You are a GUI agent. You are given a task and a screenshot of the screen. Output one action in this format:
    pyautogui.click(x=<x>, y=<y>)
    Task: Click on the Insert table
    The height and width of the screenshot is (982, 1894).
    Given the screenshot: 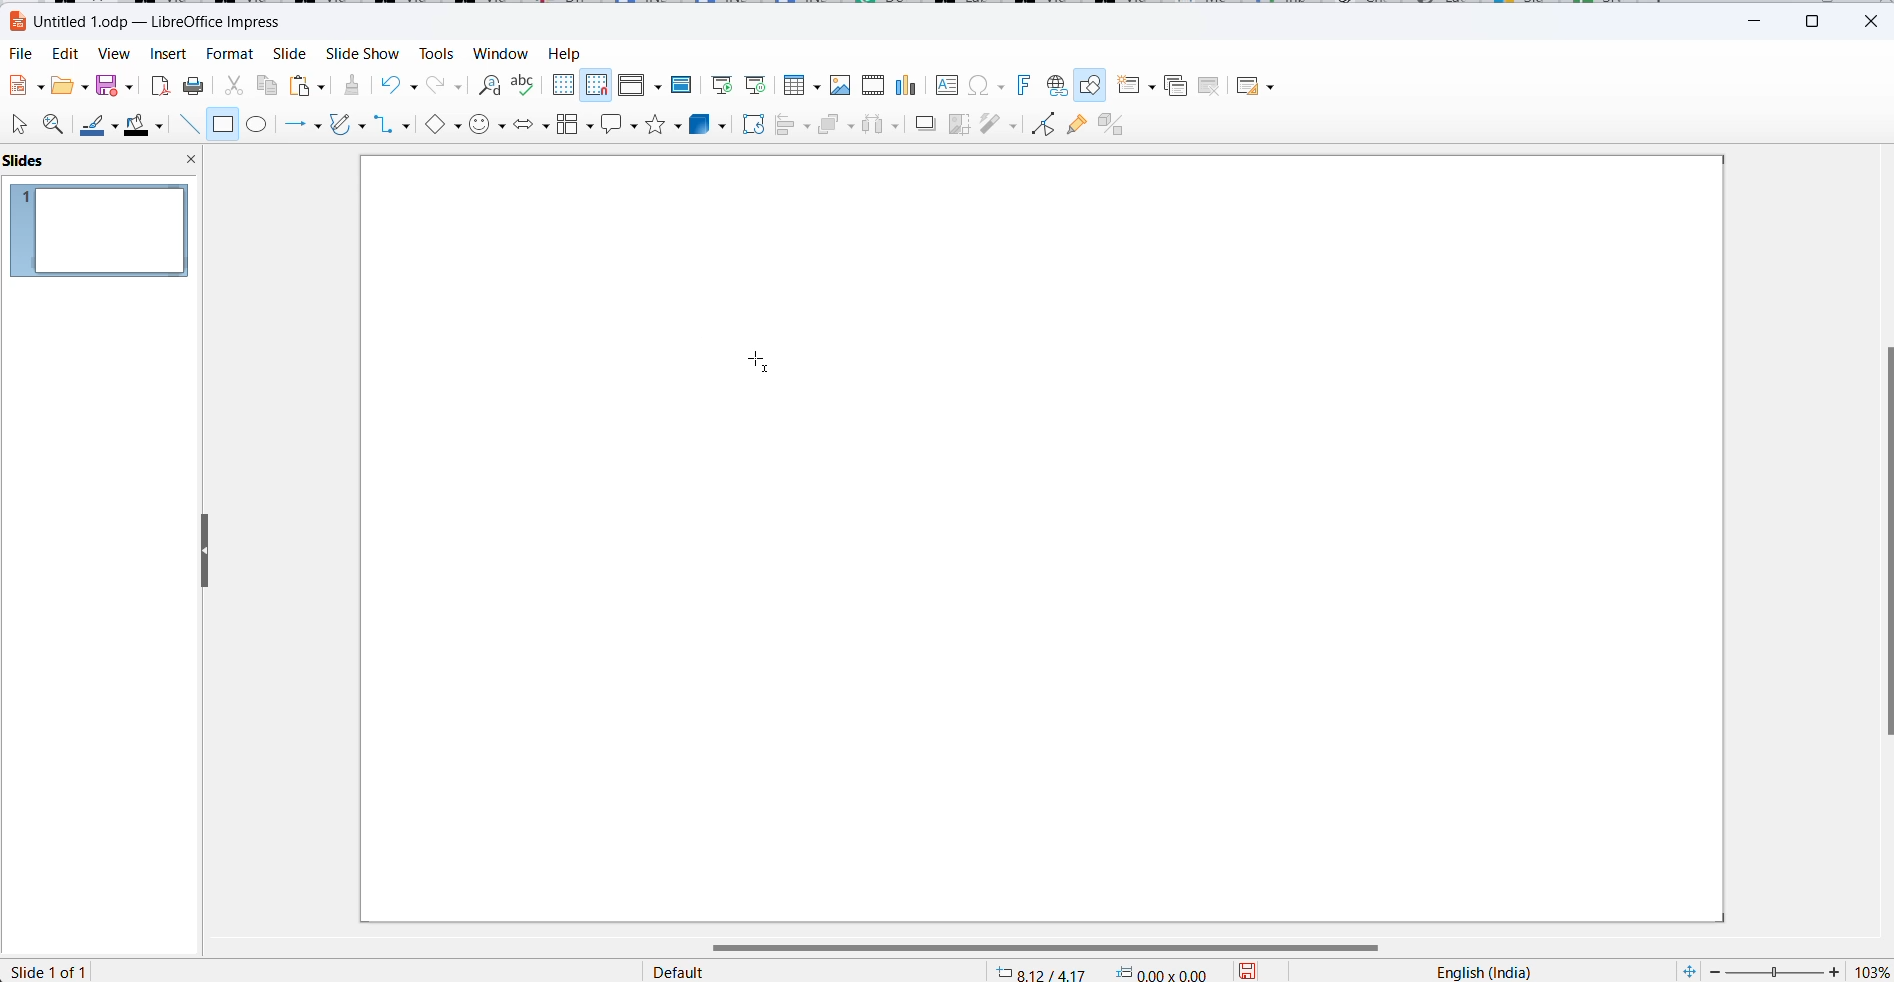 What is the action you would take?
    pyautogui.click(x=801, y=85)
    